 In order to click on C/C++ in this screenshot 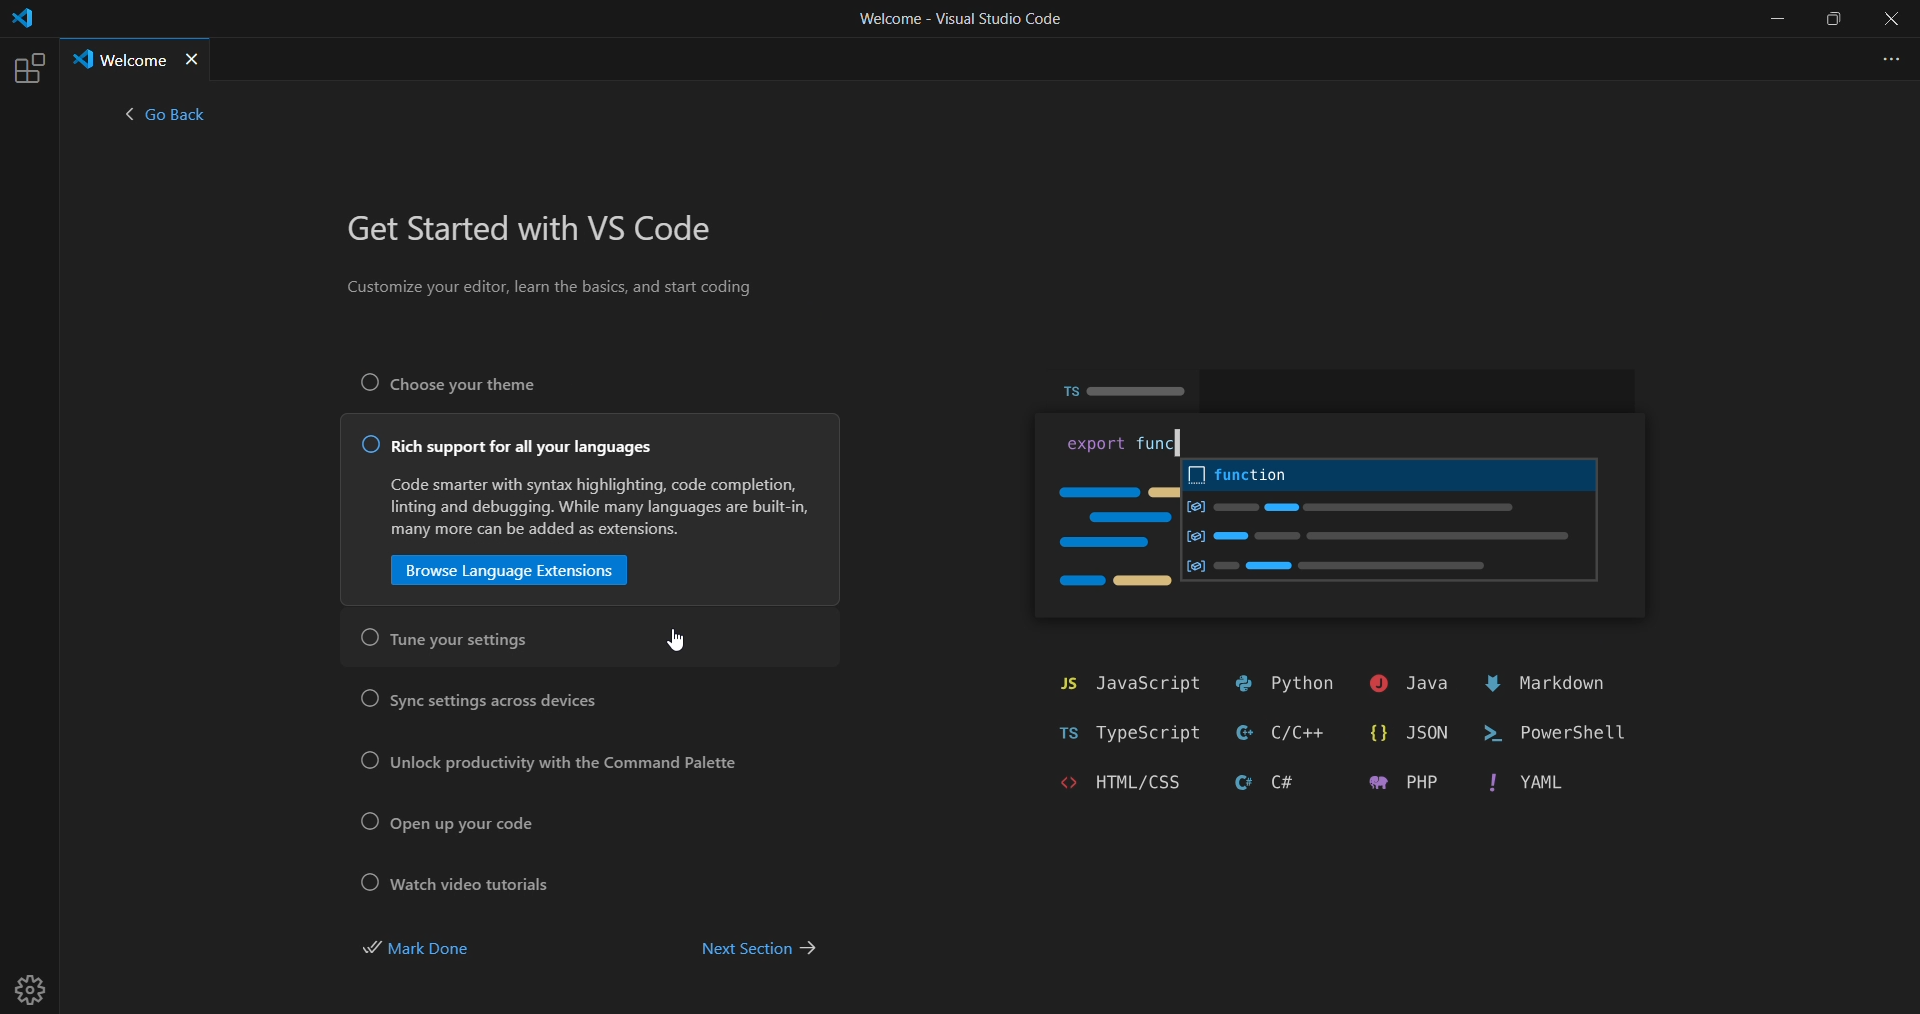, I will do `click(1284, 731)`.